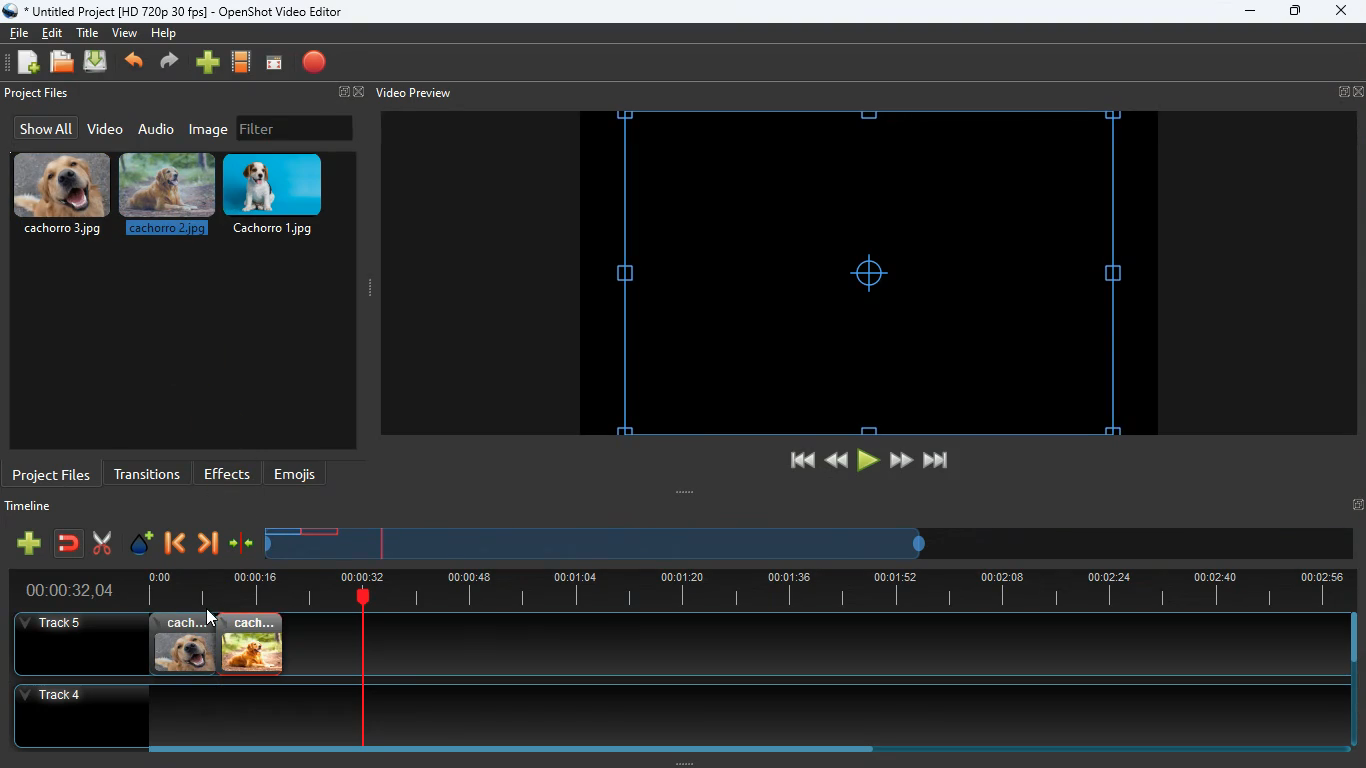  I want to click on video preview, so click(412, 93).